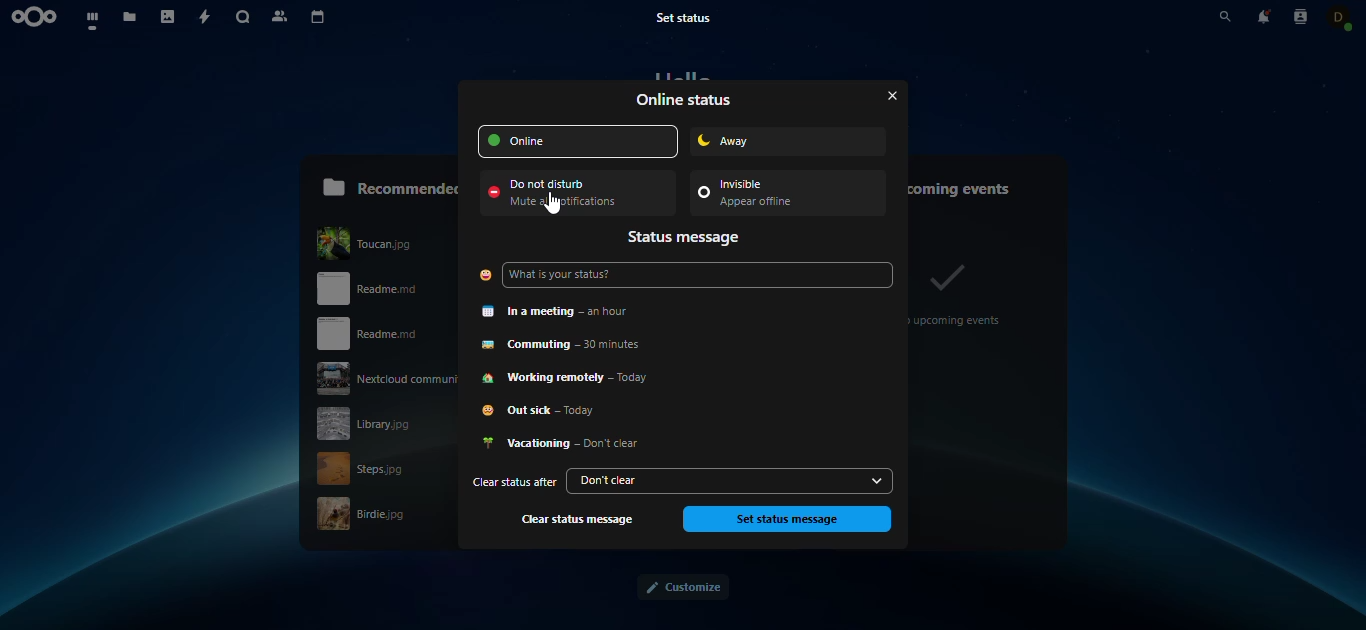 This screenshot has width=1366, height=630. Describe the element at coordinates (1263, 16) in the screenshot. I see `notifications` at that location.